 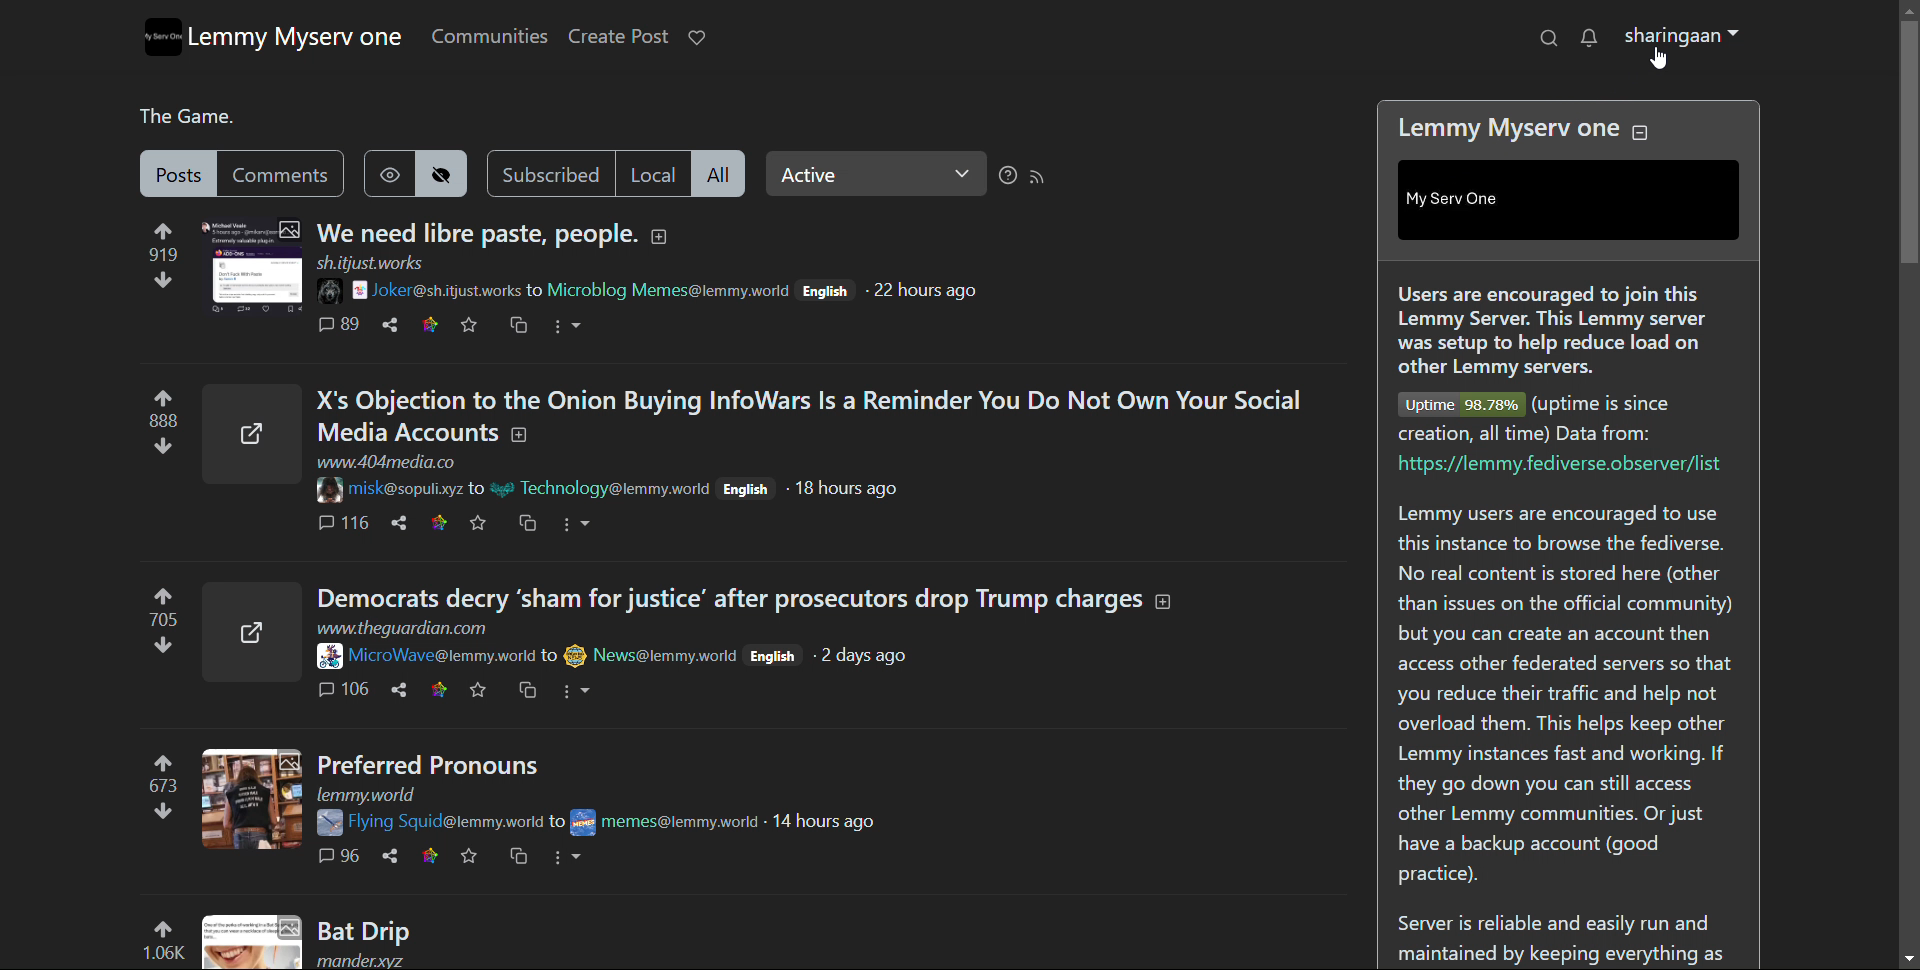 What do you see at coordinates (440, 524) in the screenshot?
I see `link` at bounding box center [440, 524].